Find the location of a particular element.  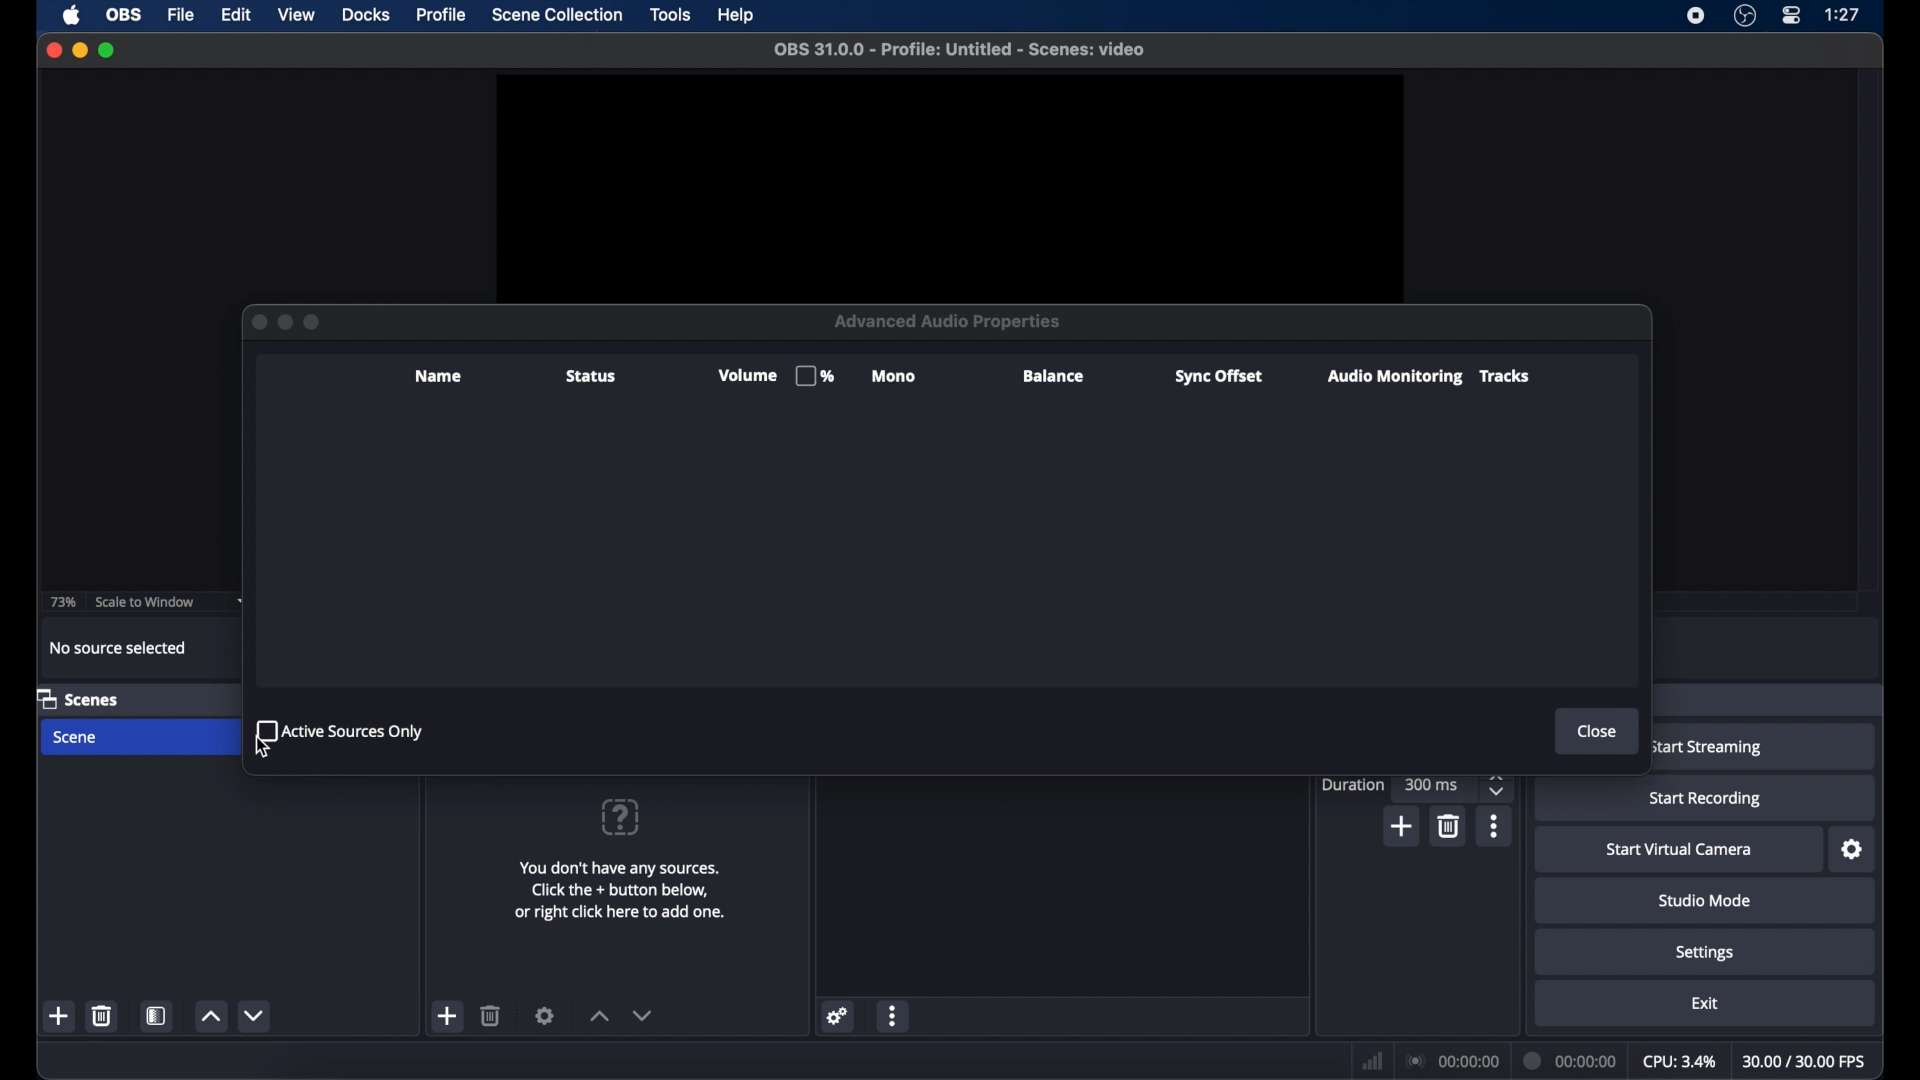

73% is located at coordinates (61, 603).